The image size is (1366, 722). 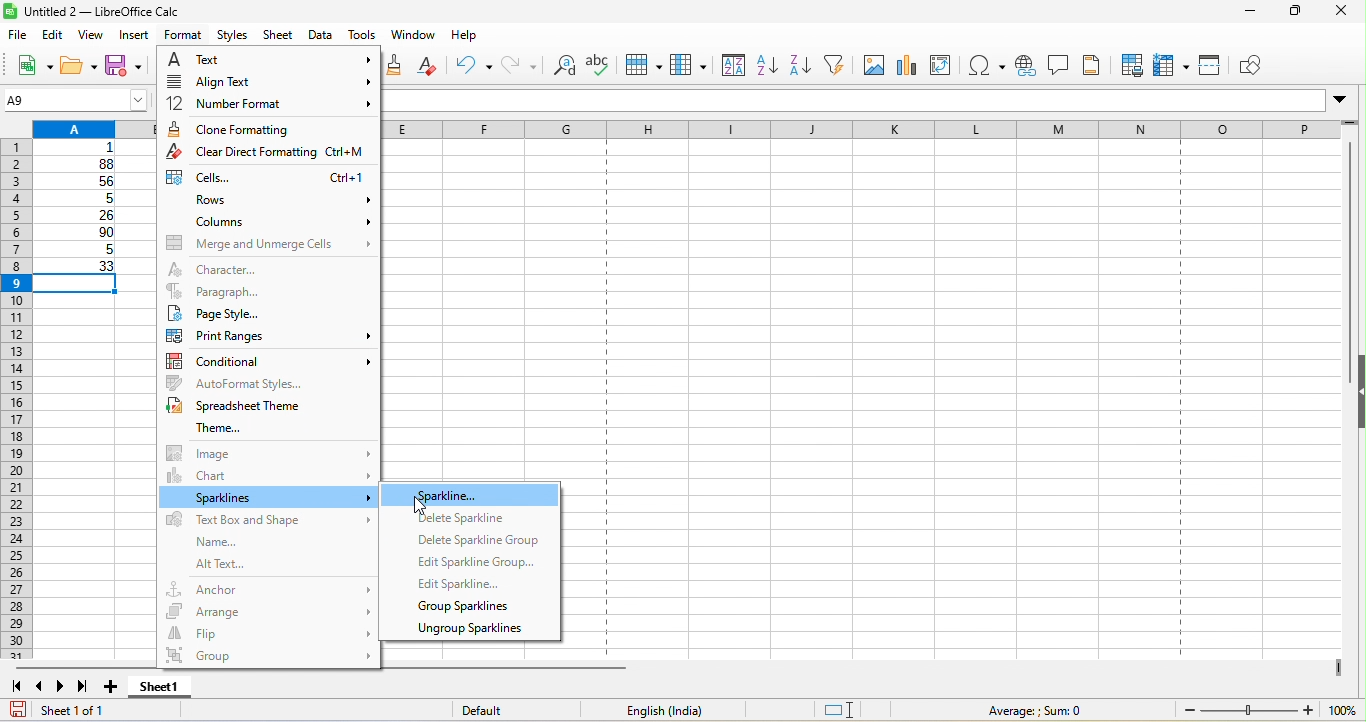 I want to click on insert, so click(x=136, y=36).